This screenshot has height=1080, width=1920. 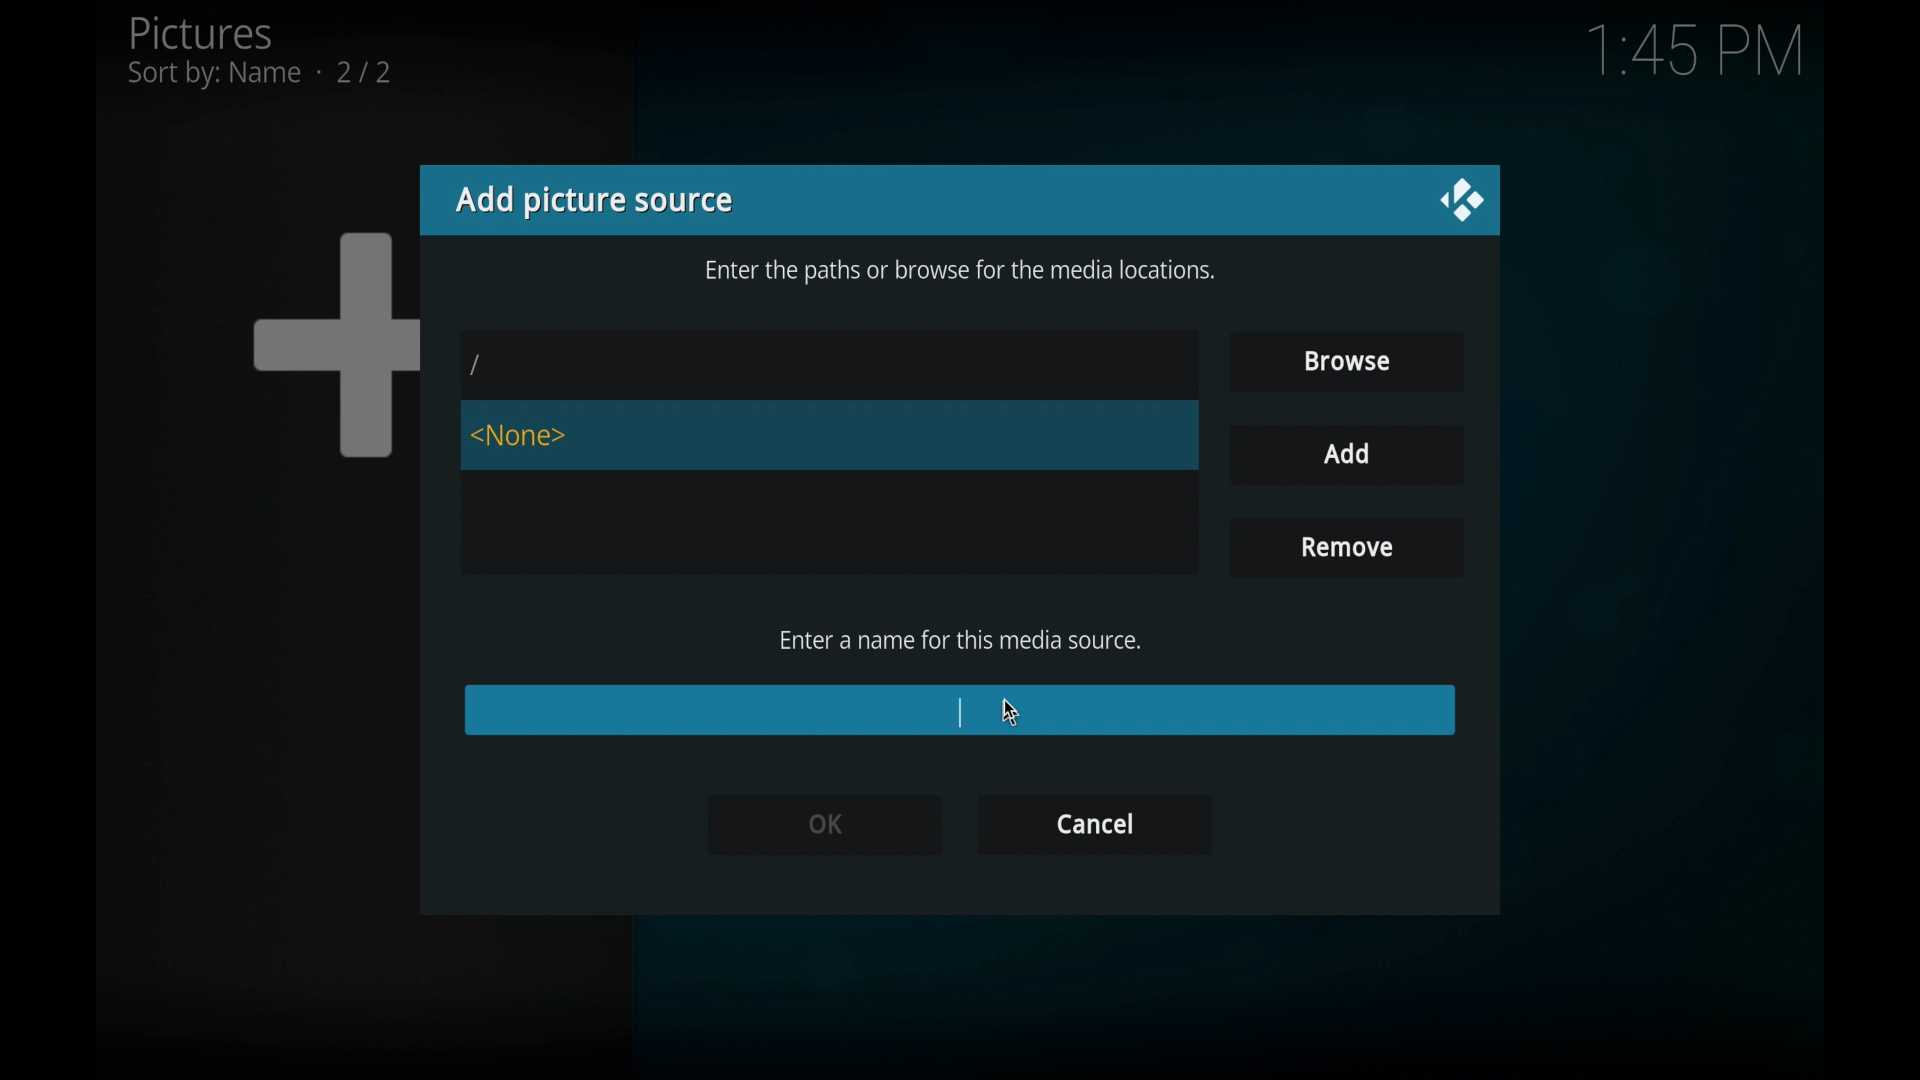 What do you see at coordinates (1094, 825) in the screenshot?
I see `cancel` at bounding box center [1094, 825].